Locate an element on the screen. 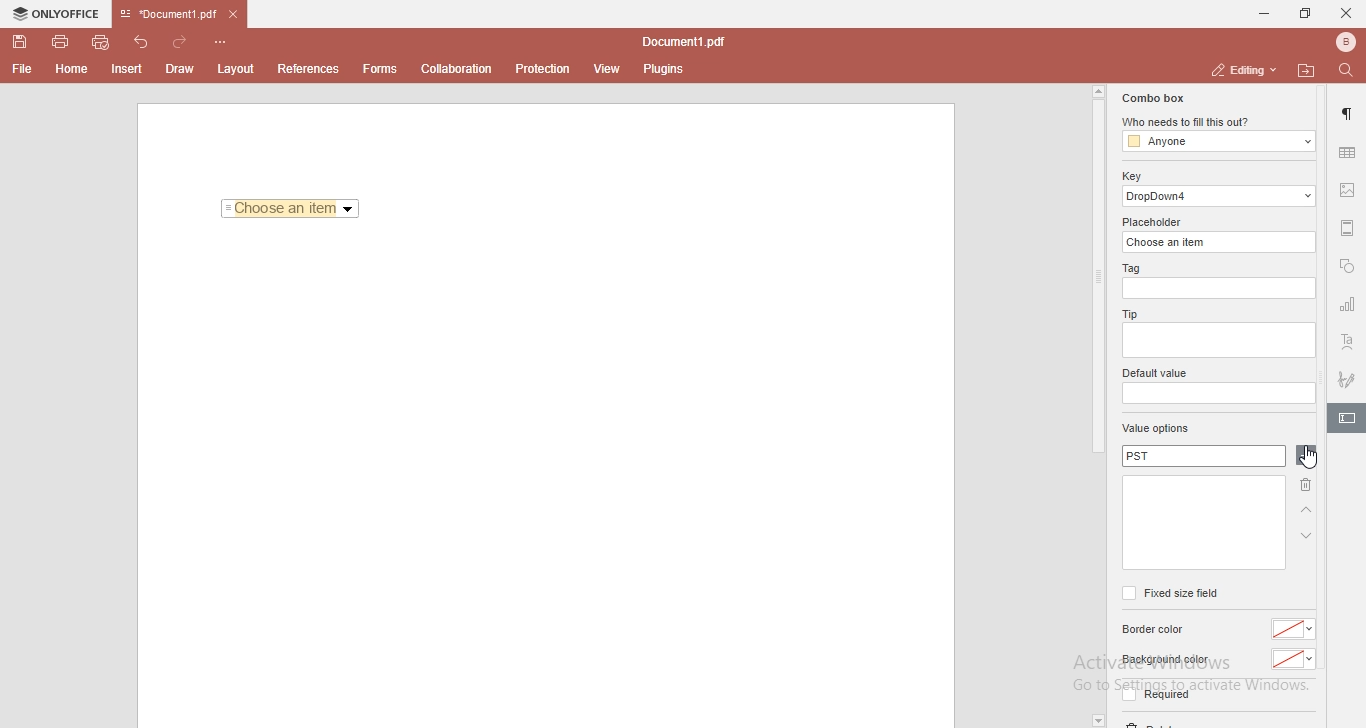 Image resolution: width=1366 pixels, height=728 pixels. dropdown 4 is located at coordinates (1220, 196).